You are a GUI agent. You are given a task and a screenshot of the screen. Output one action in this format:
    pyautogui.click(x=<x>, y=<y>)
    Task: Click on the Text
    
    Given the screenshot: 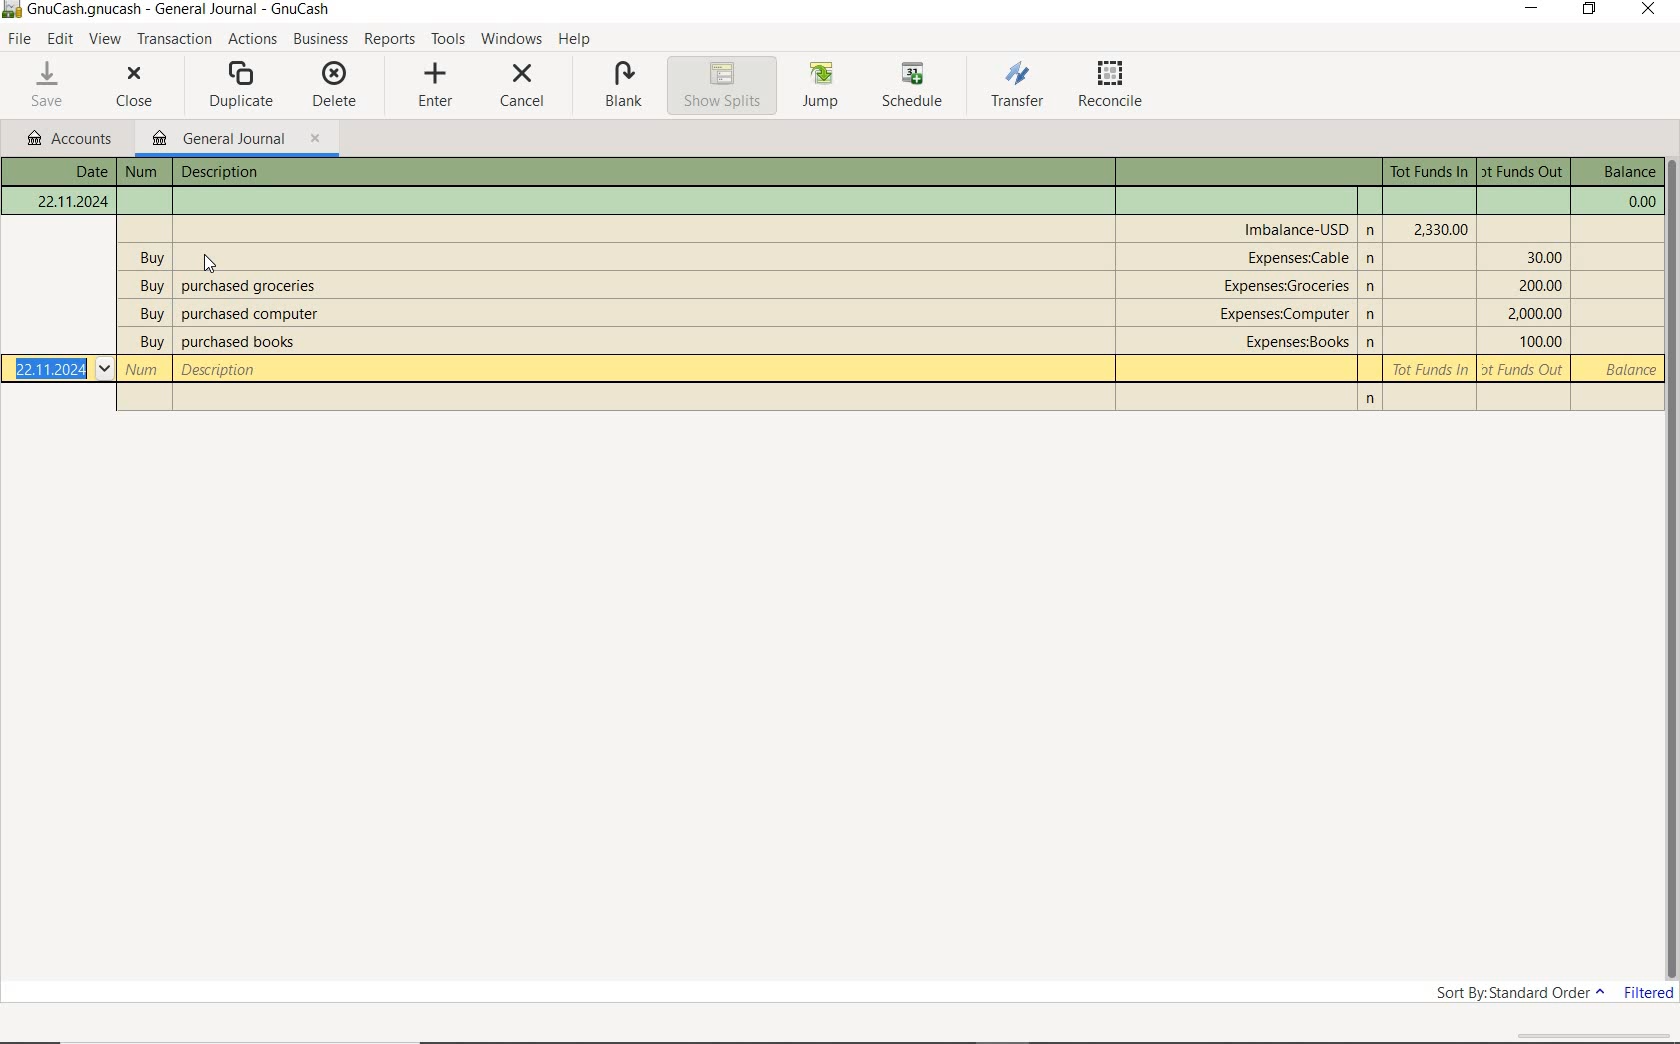 What is the action you would take?
    pyautogui.click(x=1428, y=172)
    